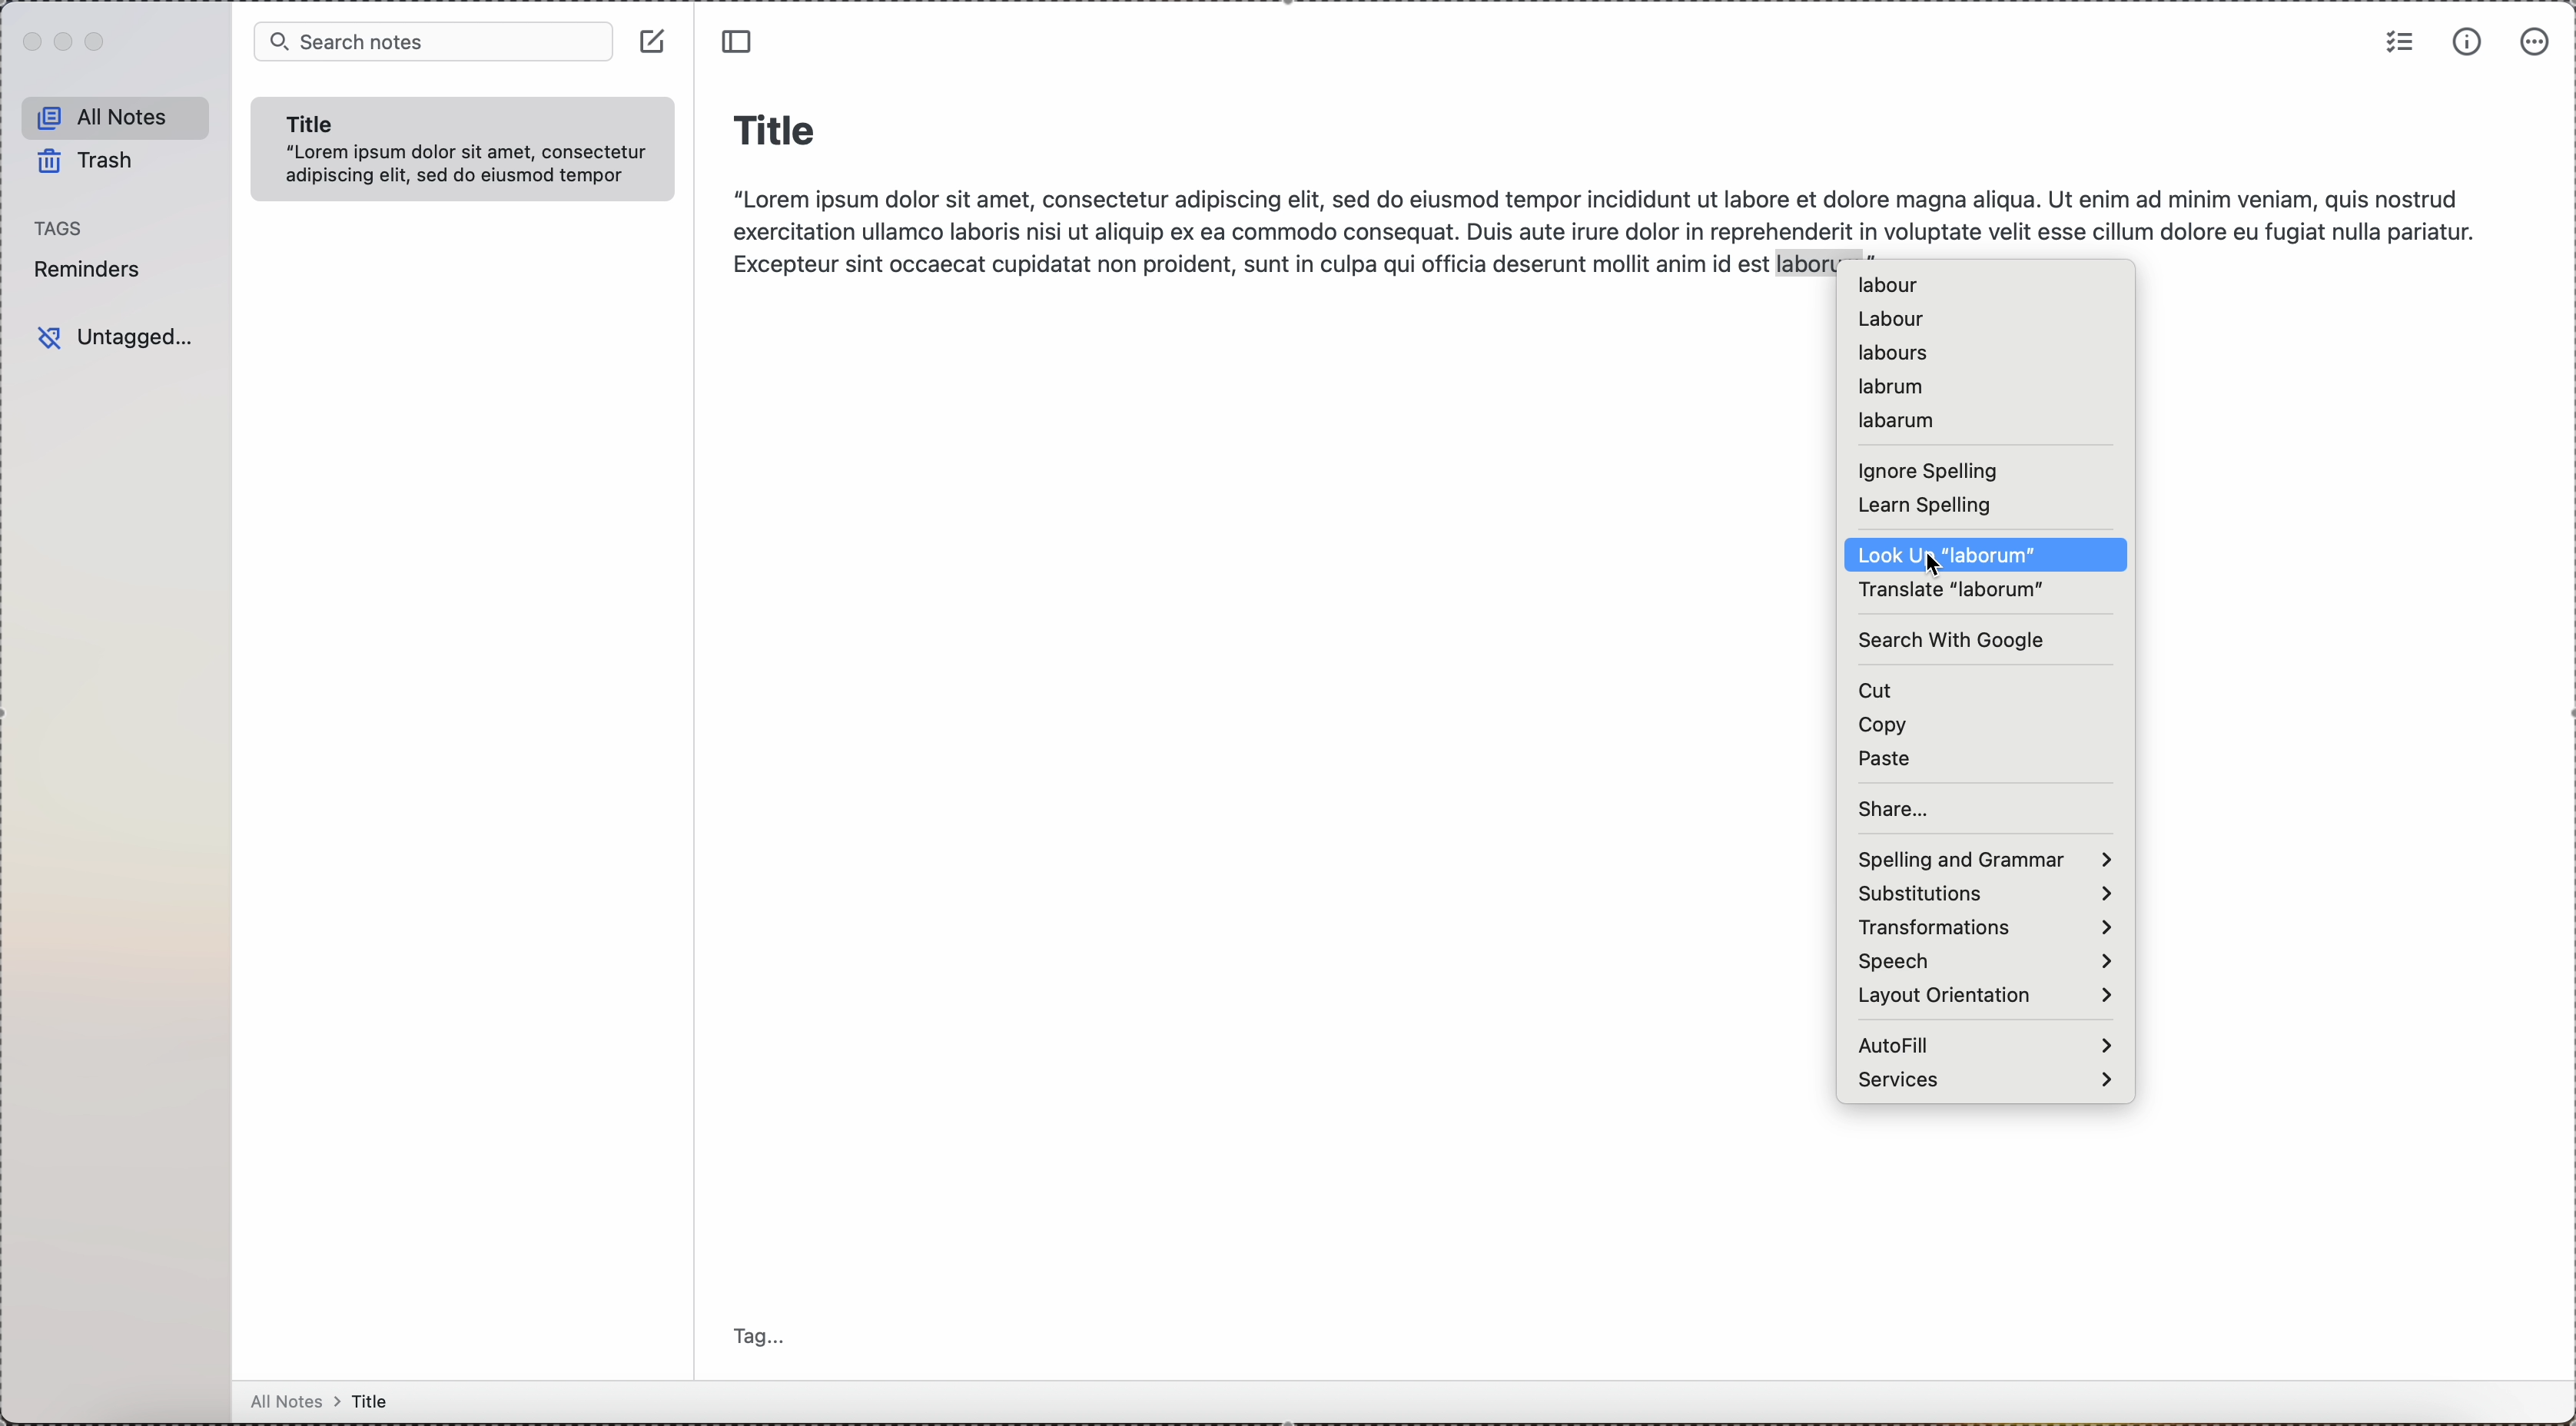 This screenshot has height=1426, width=2576. What do you see at coordinates (95, 160) in the screenshot?
I see `trash` at bounding box center [95, 160].